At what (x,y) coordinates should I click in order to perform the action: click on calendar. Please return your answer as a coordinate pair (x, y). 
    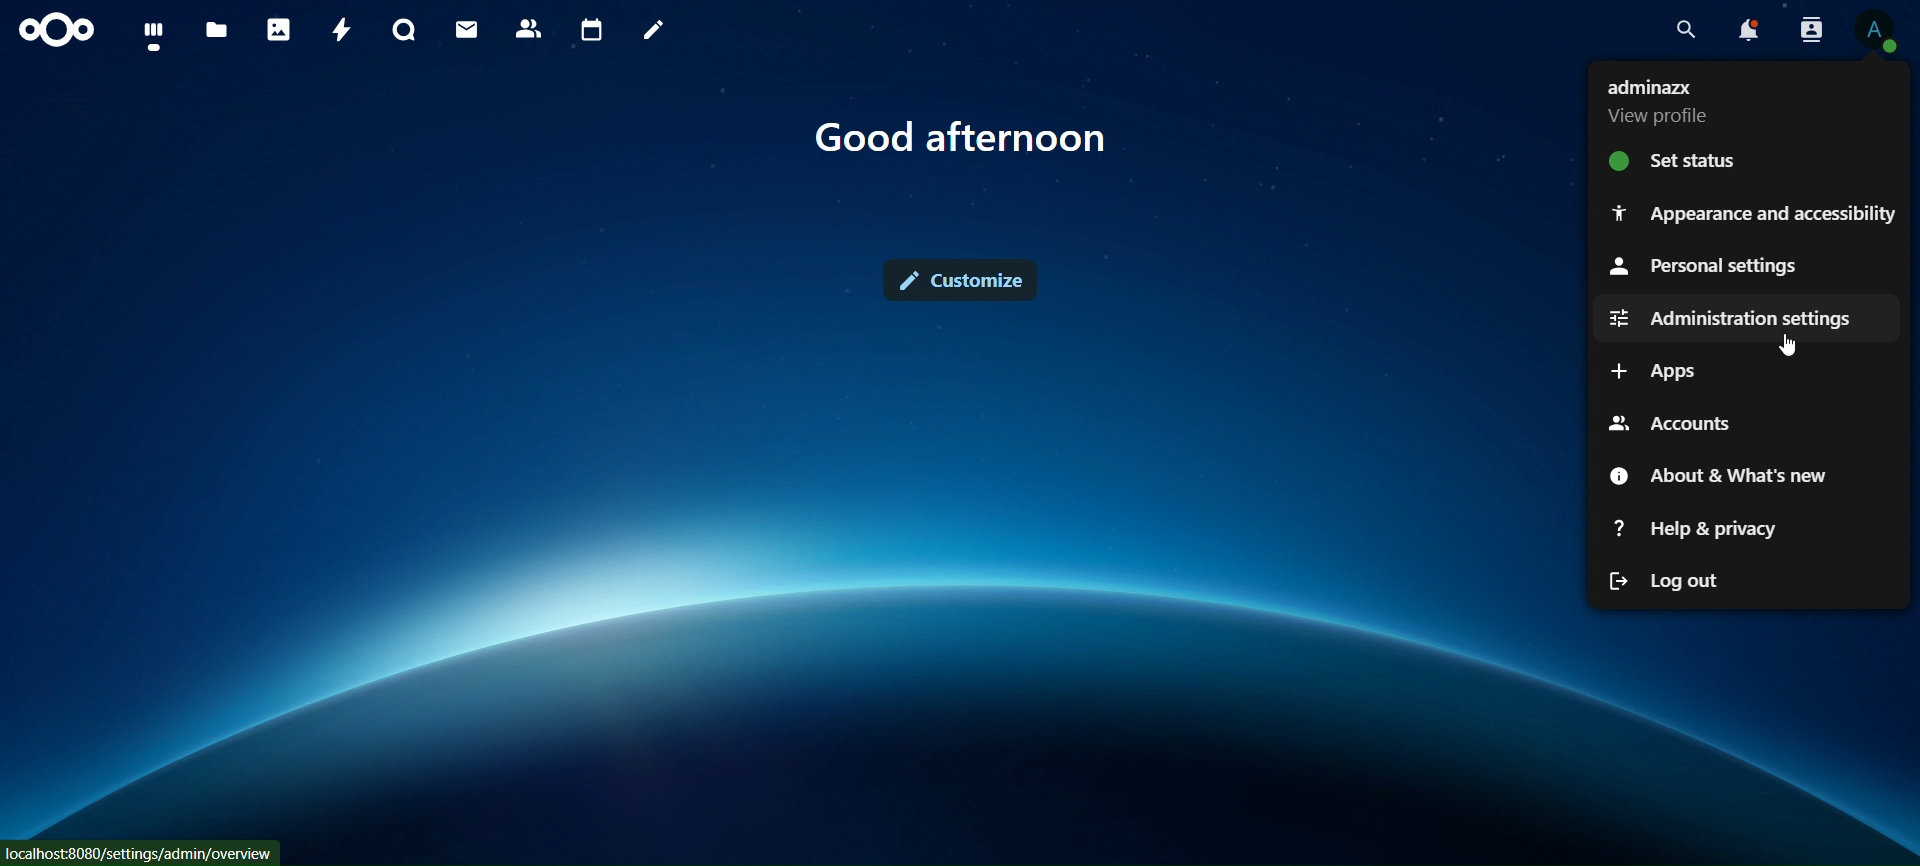
    Looking at the image, I should click on (590, 28).